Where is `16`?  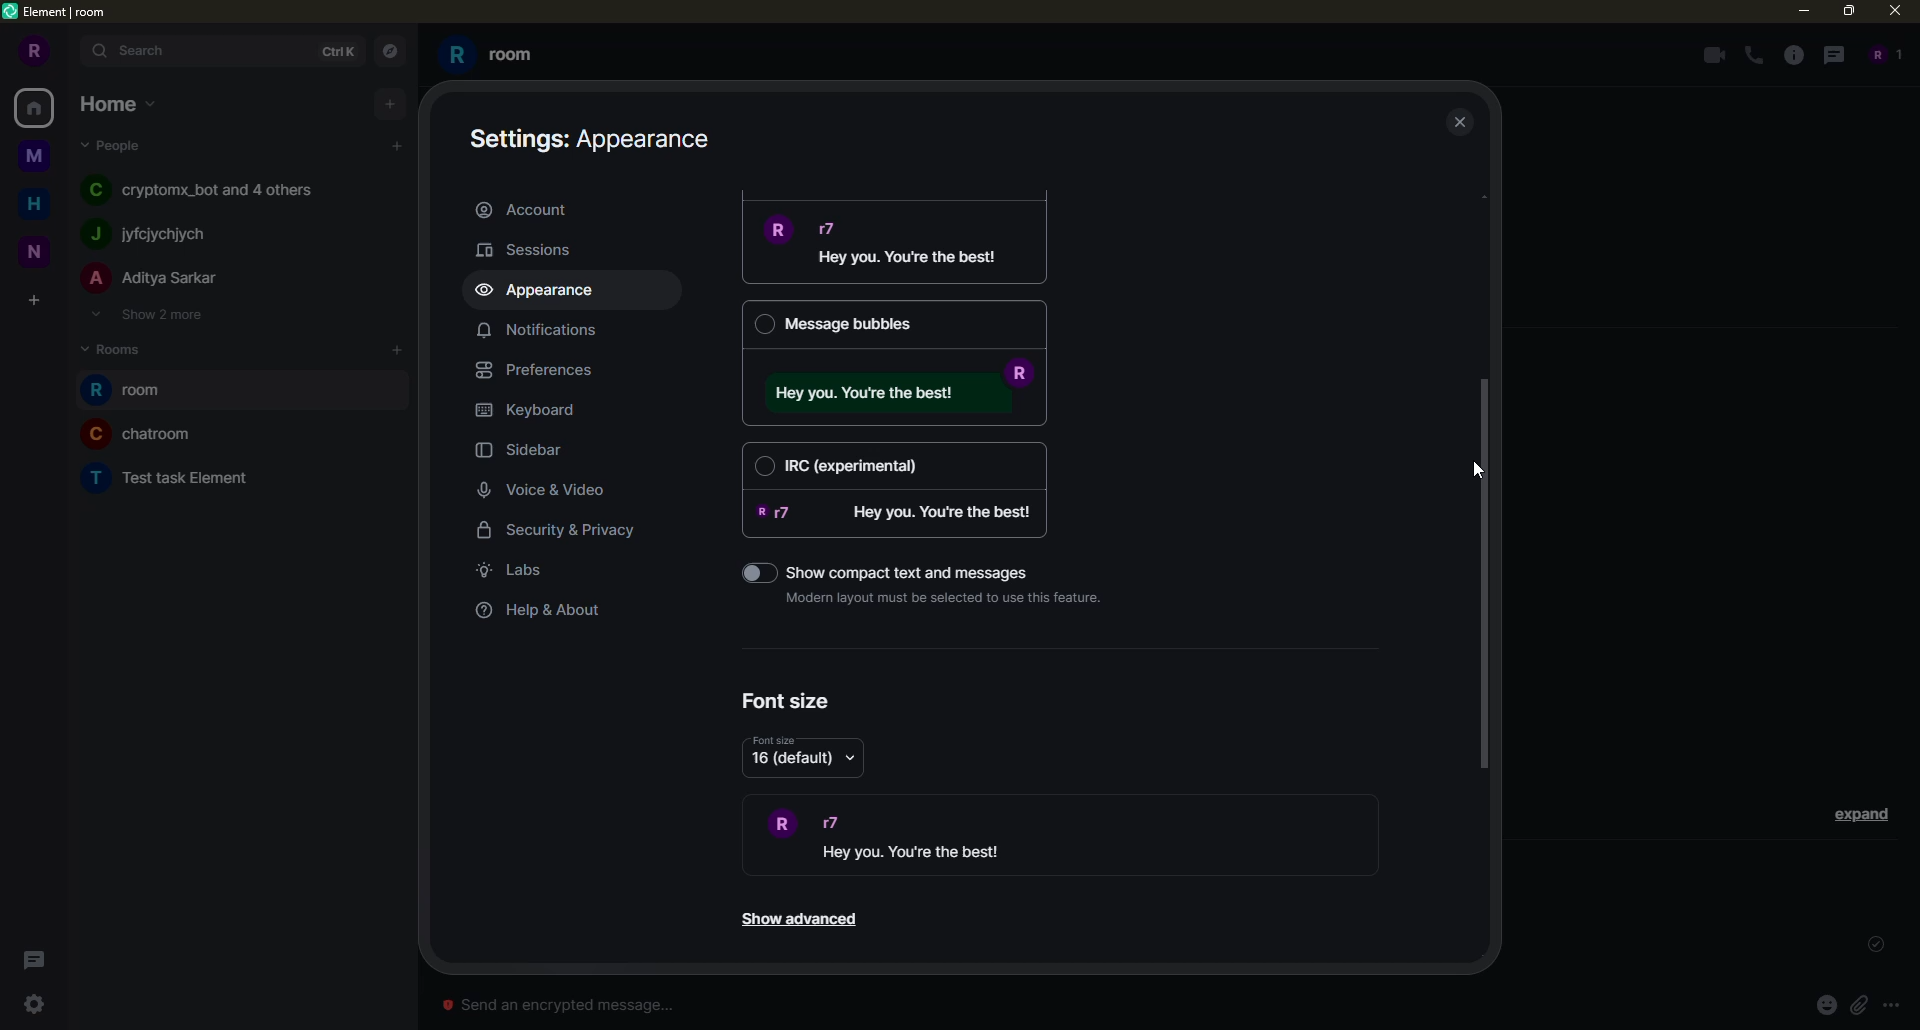 16 is located at coordinates (791, 759).